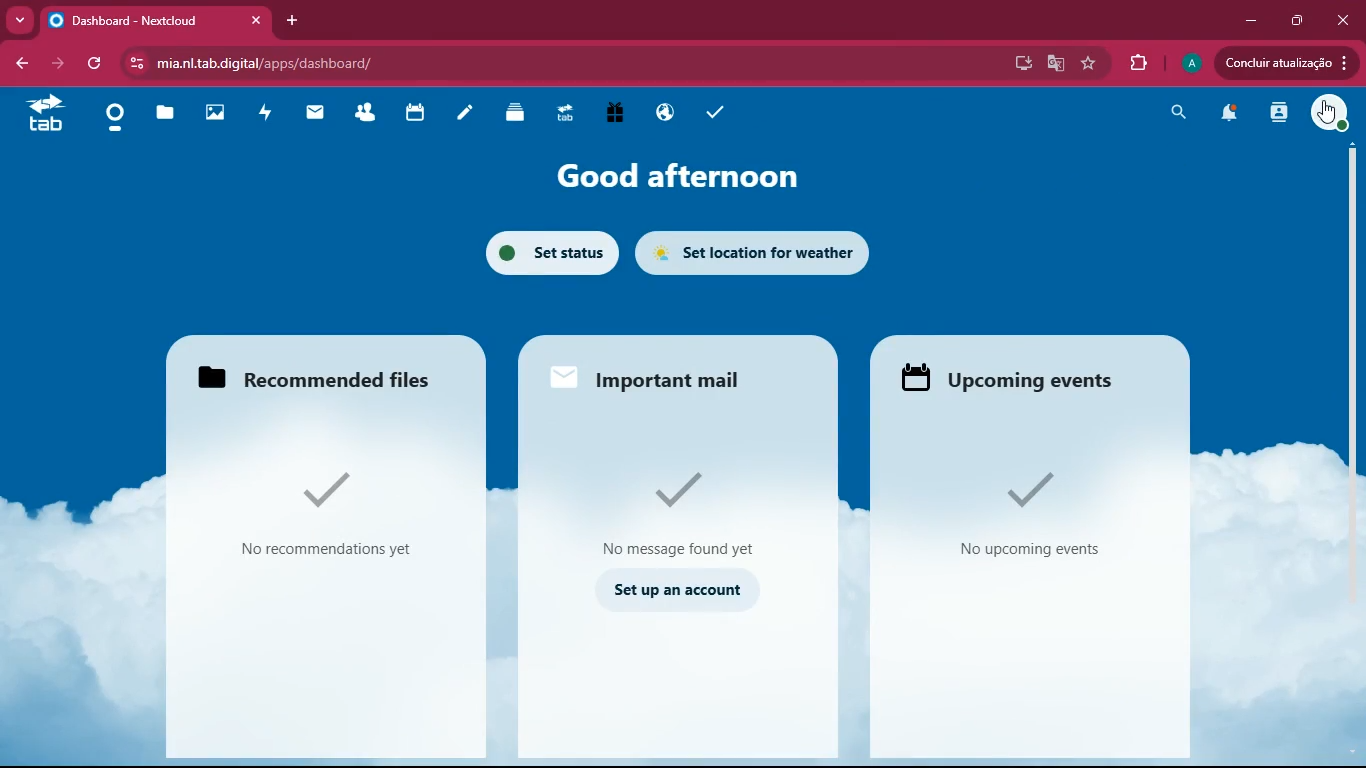 This screenshot has height=768, width=1366. What do you see at coordinates (170, 114) in the screenshot?
I see `files` at bounding box center [170, 114].